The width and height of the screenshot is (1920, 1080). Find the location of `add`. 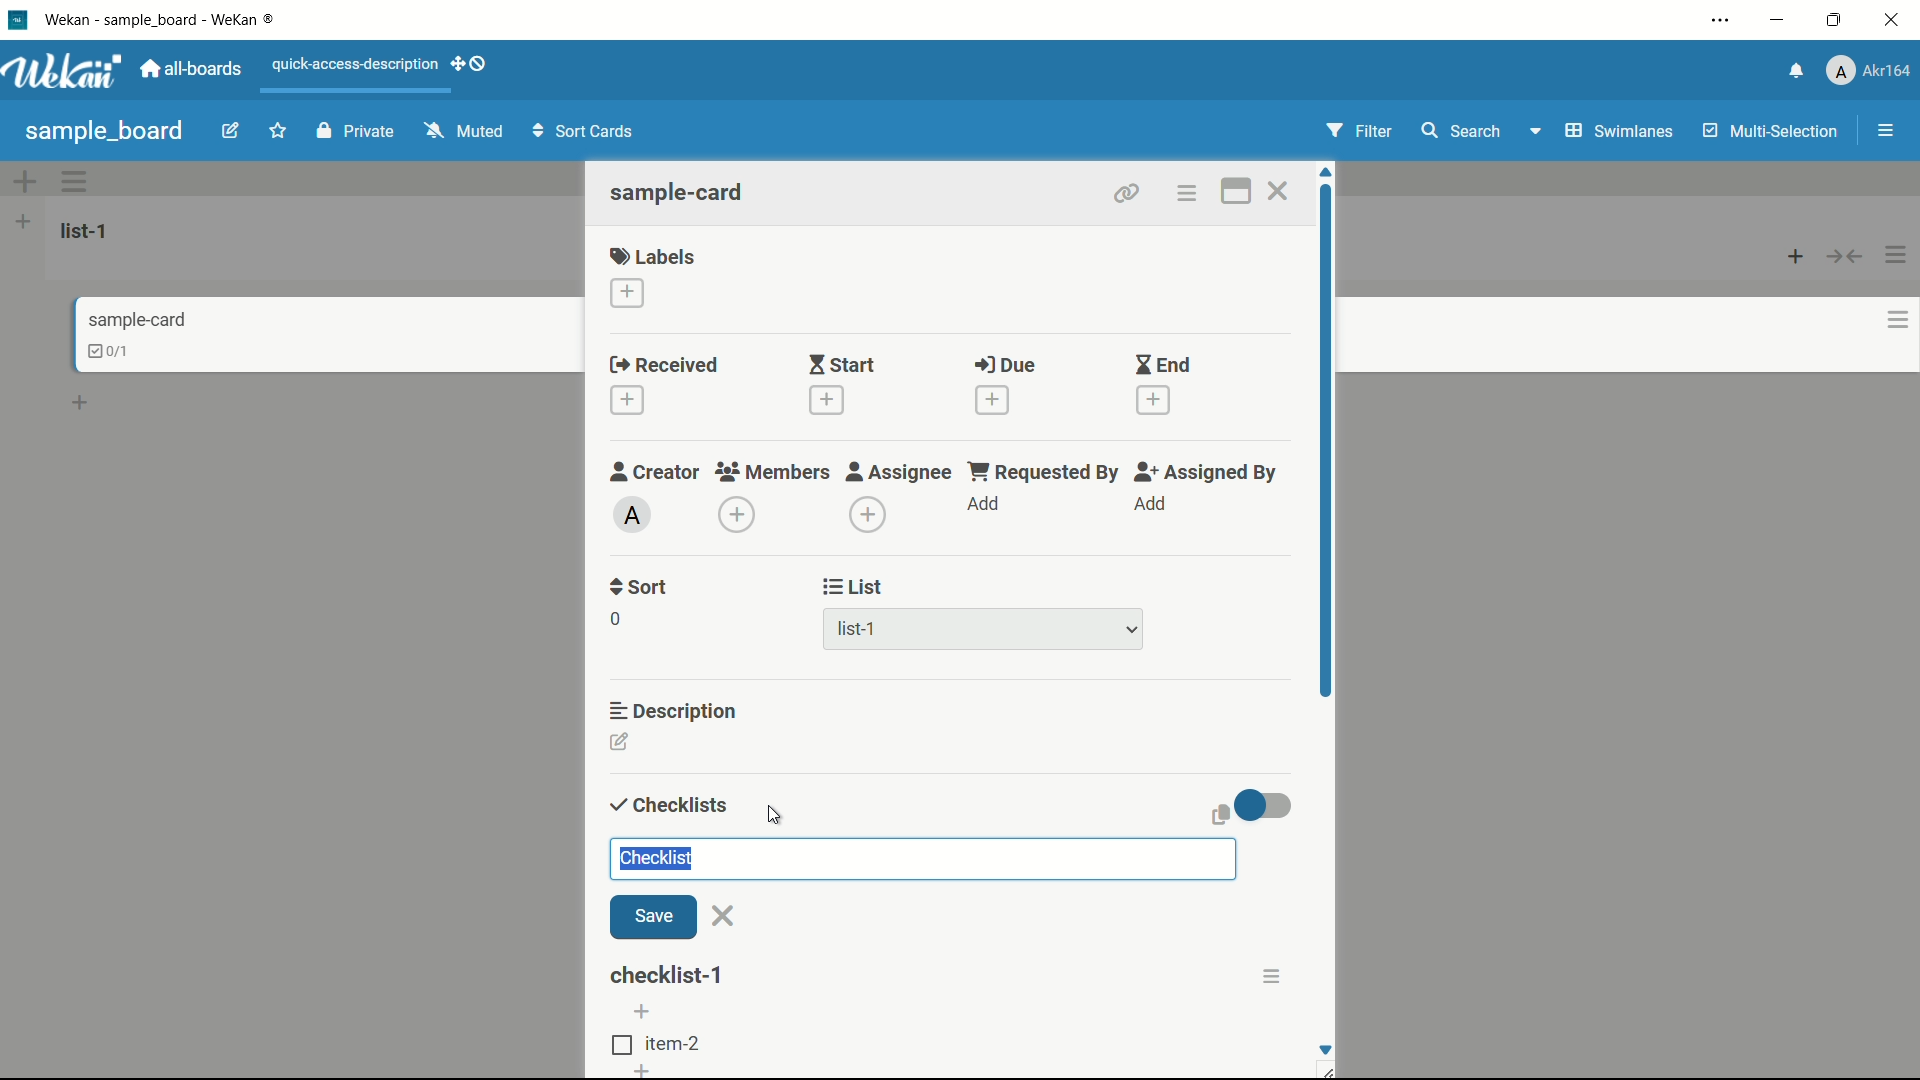

add is located at coordinates (638, 1072).